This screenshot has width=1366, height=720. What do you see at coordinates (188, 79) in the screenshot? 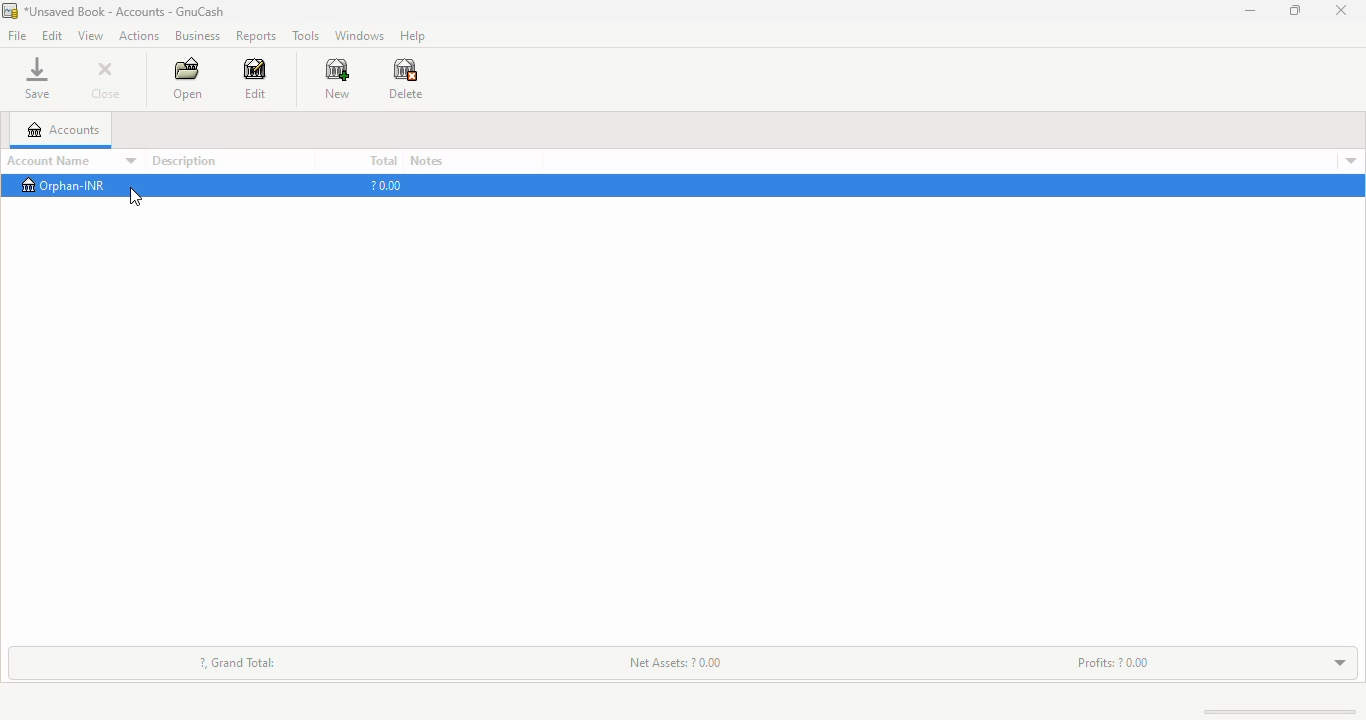
I see `open` at bounding box center [188, 79].